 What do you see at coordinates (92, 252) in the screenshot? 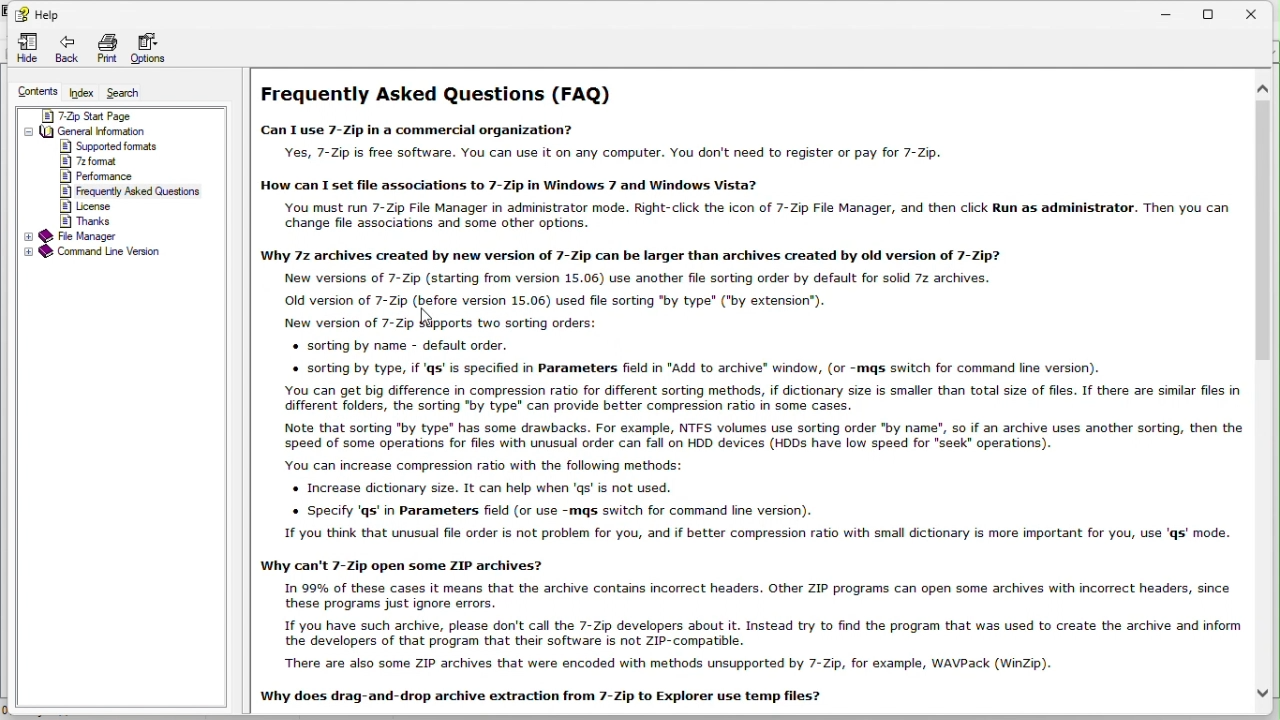
I see `Command line version` at bounding box center [92, 252].